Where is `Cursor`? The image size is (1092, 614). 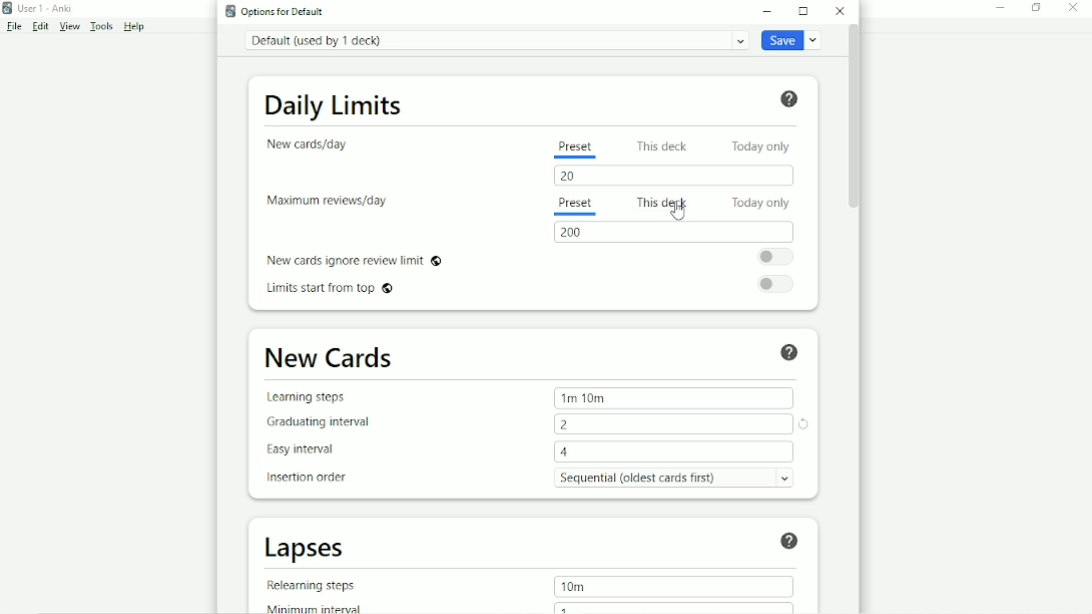 Cursor is located at coordinates (677, 212).